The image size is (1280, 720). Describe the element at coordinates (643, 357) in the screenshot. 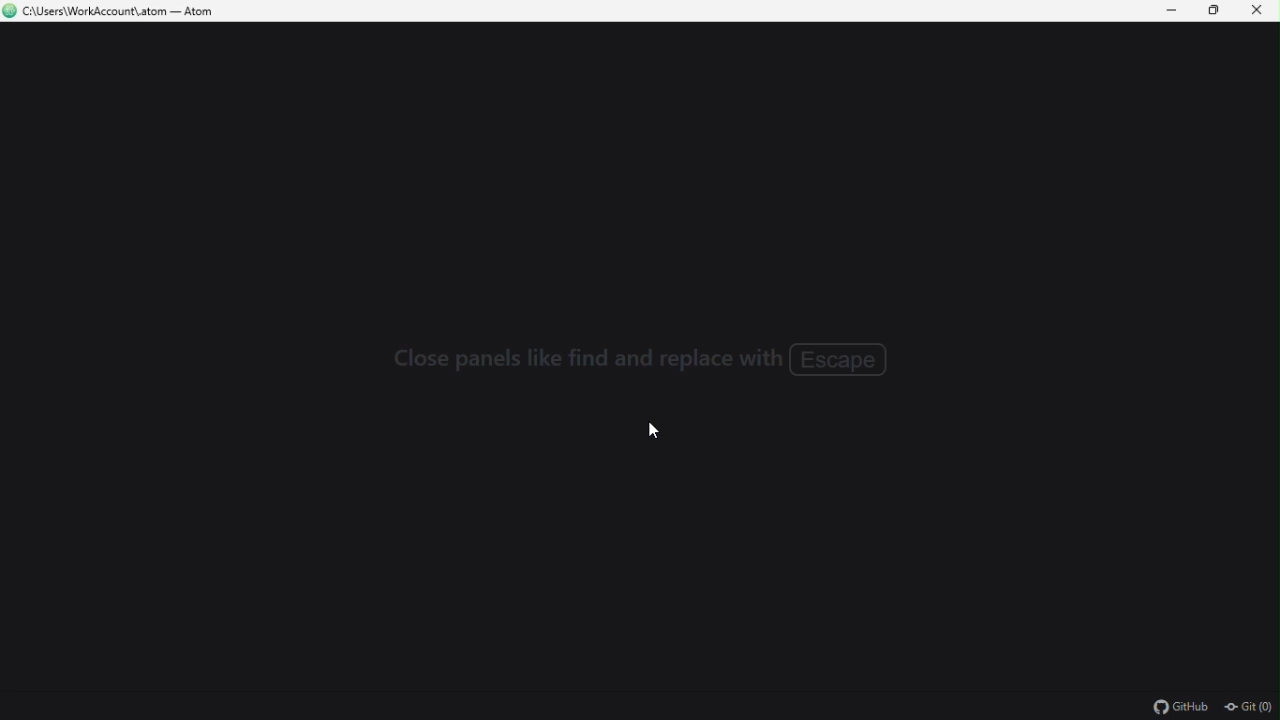

I see `Close panels like find and replace with escape` at that location.